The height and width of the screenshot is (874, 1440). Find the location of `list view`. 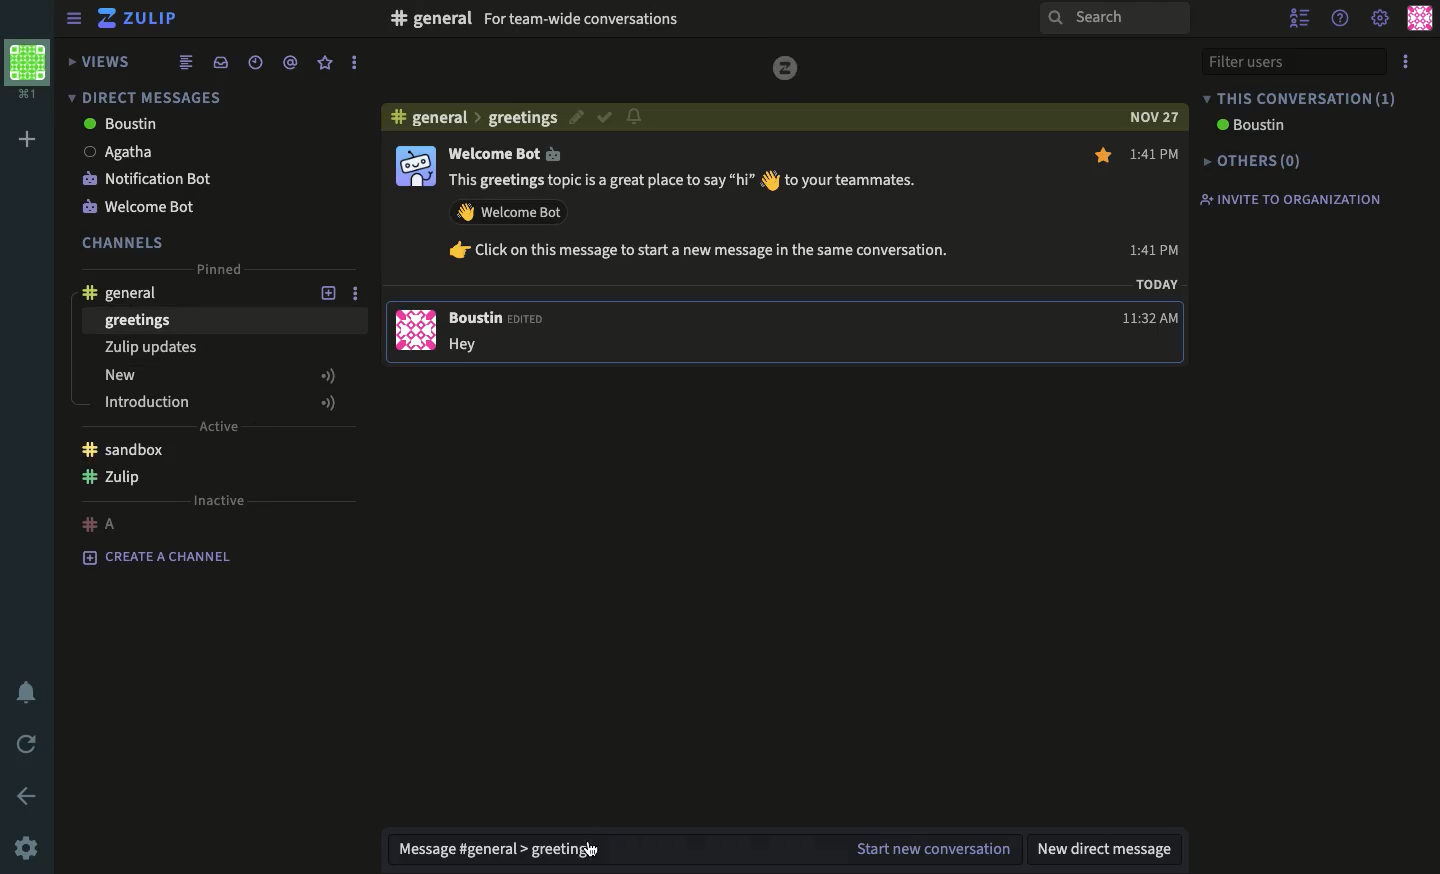

list view is located at coordinates (185, 61).